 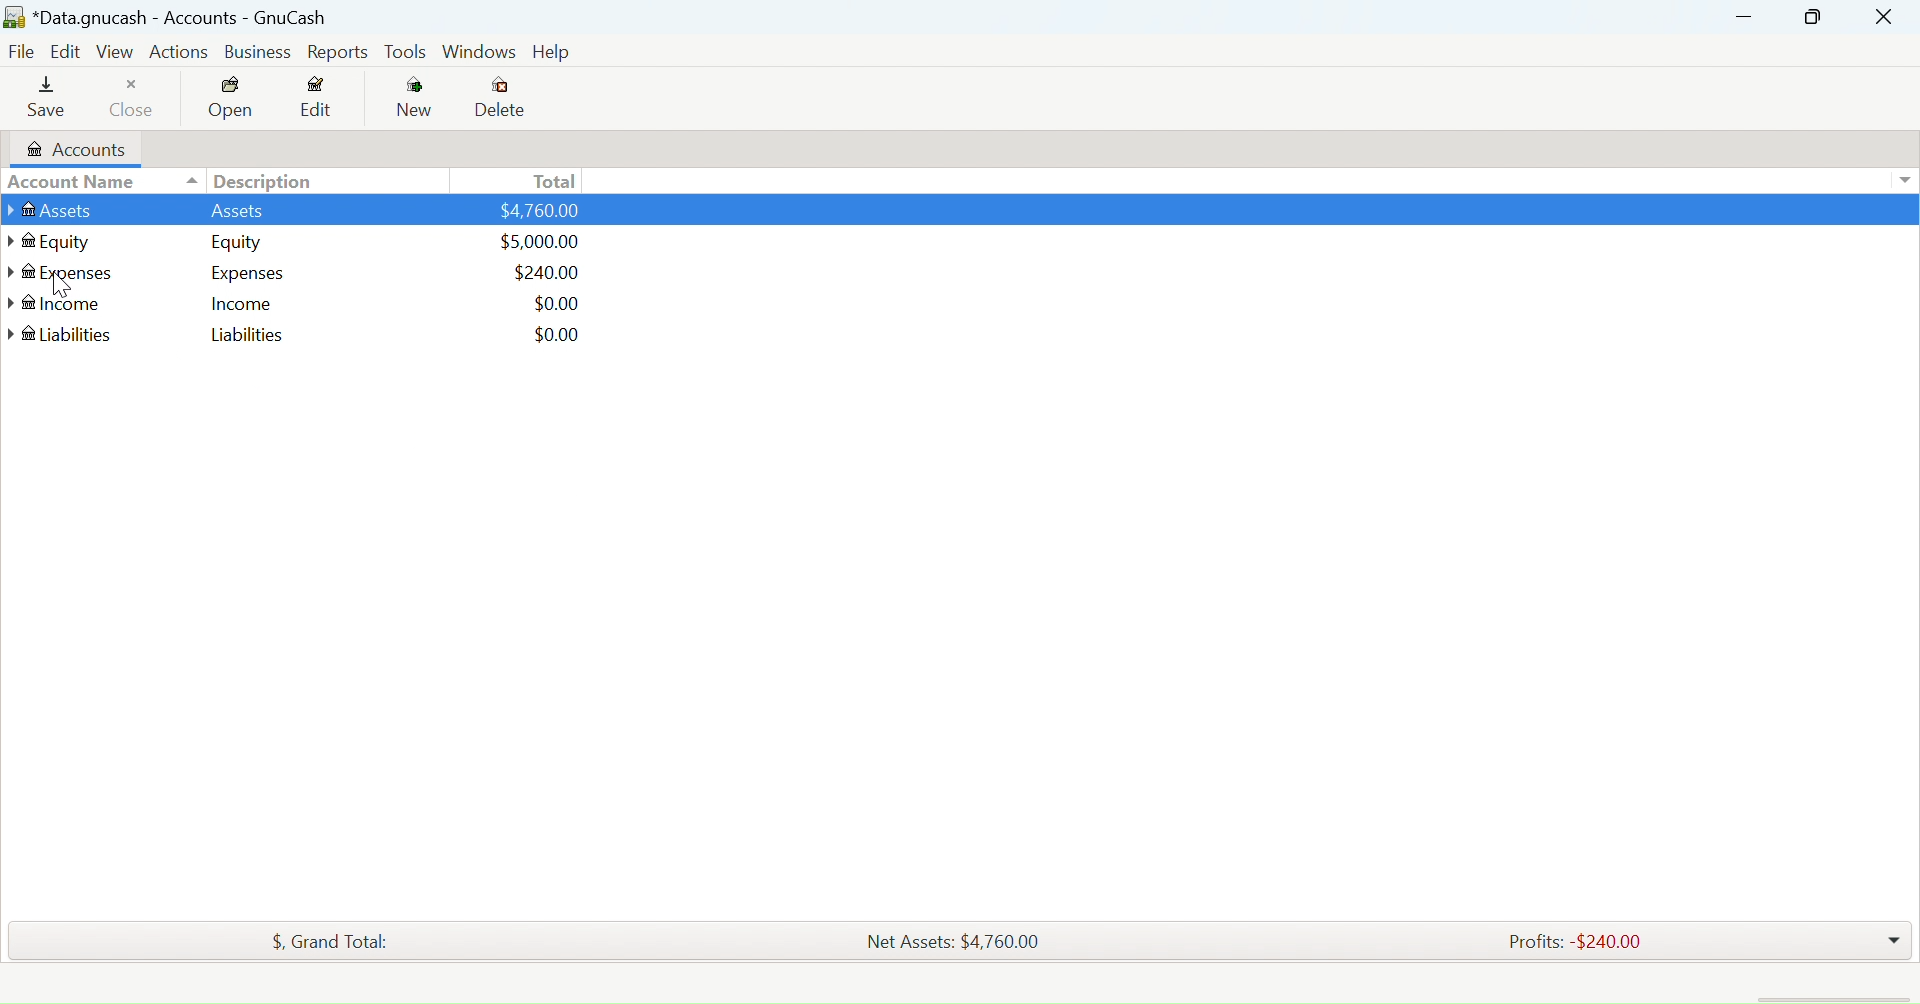 I want to click on Expenses Expenses $240.00, so click(x=310, y=275).